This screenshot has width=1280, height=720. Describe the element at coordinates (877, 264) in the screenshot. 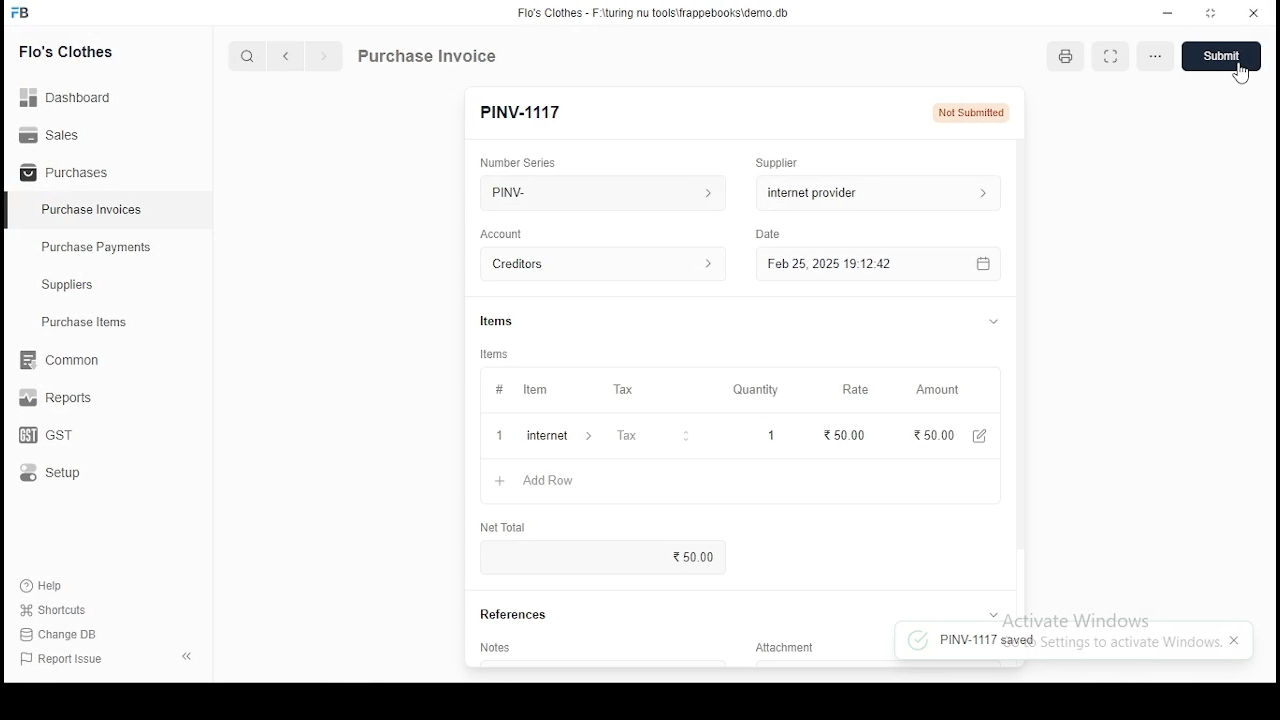

I see `feb 25, 2025 19:12:42` at that location.